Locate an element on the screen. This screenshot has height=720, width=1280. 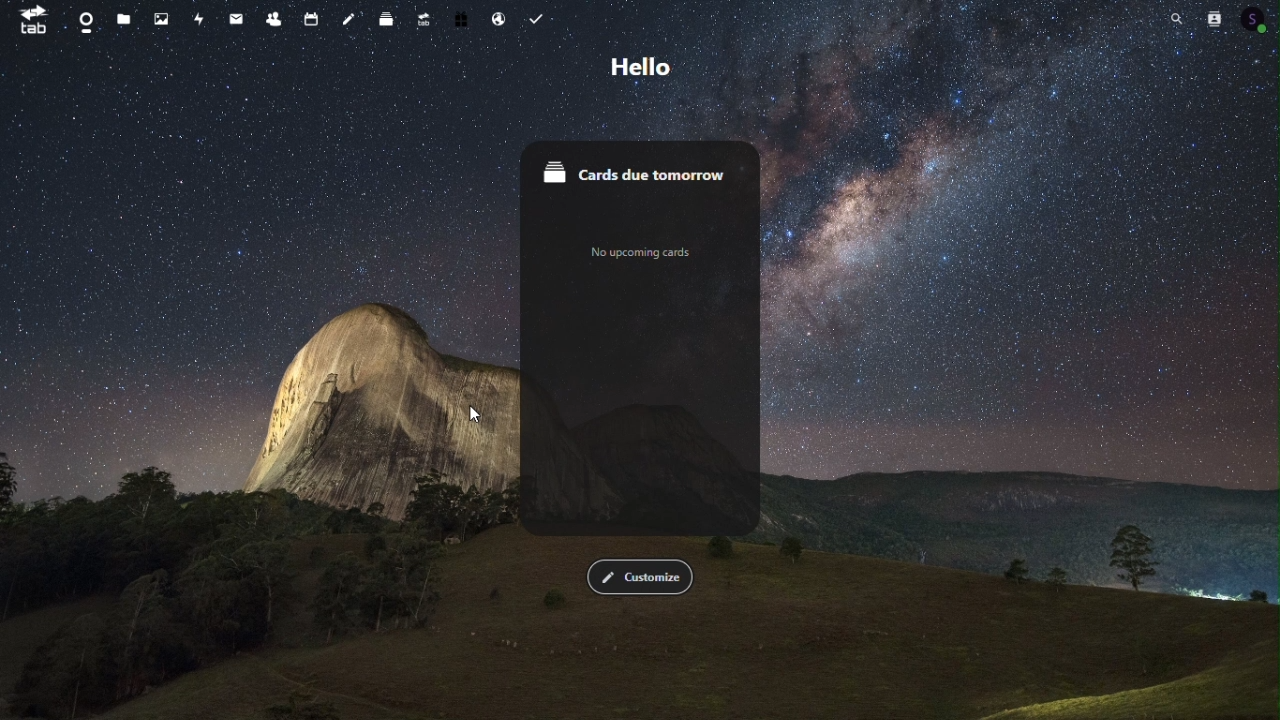
customize is located at coordinates (640, 578).